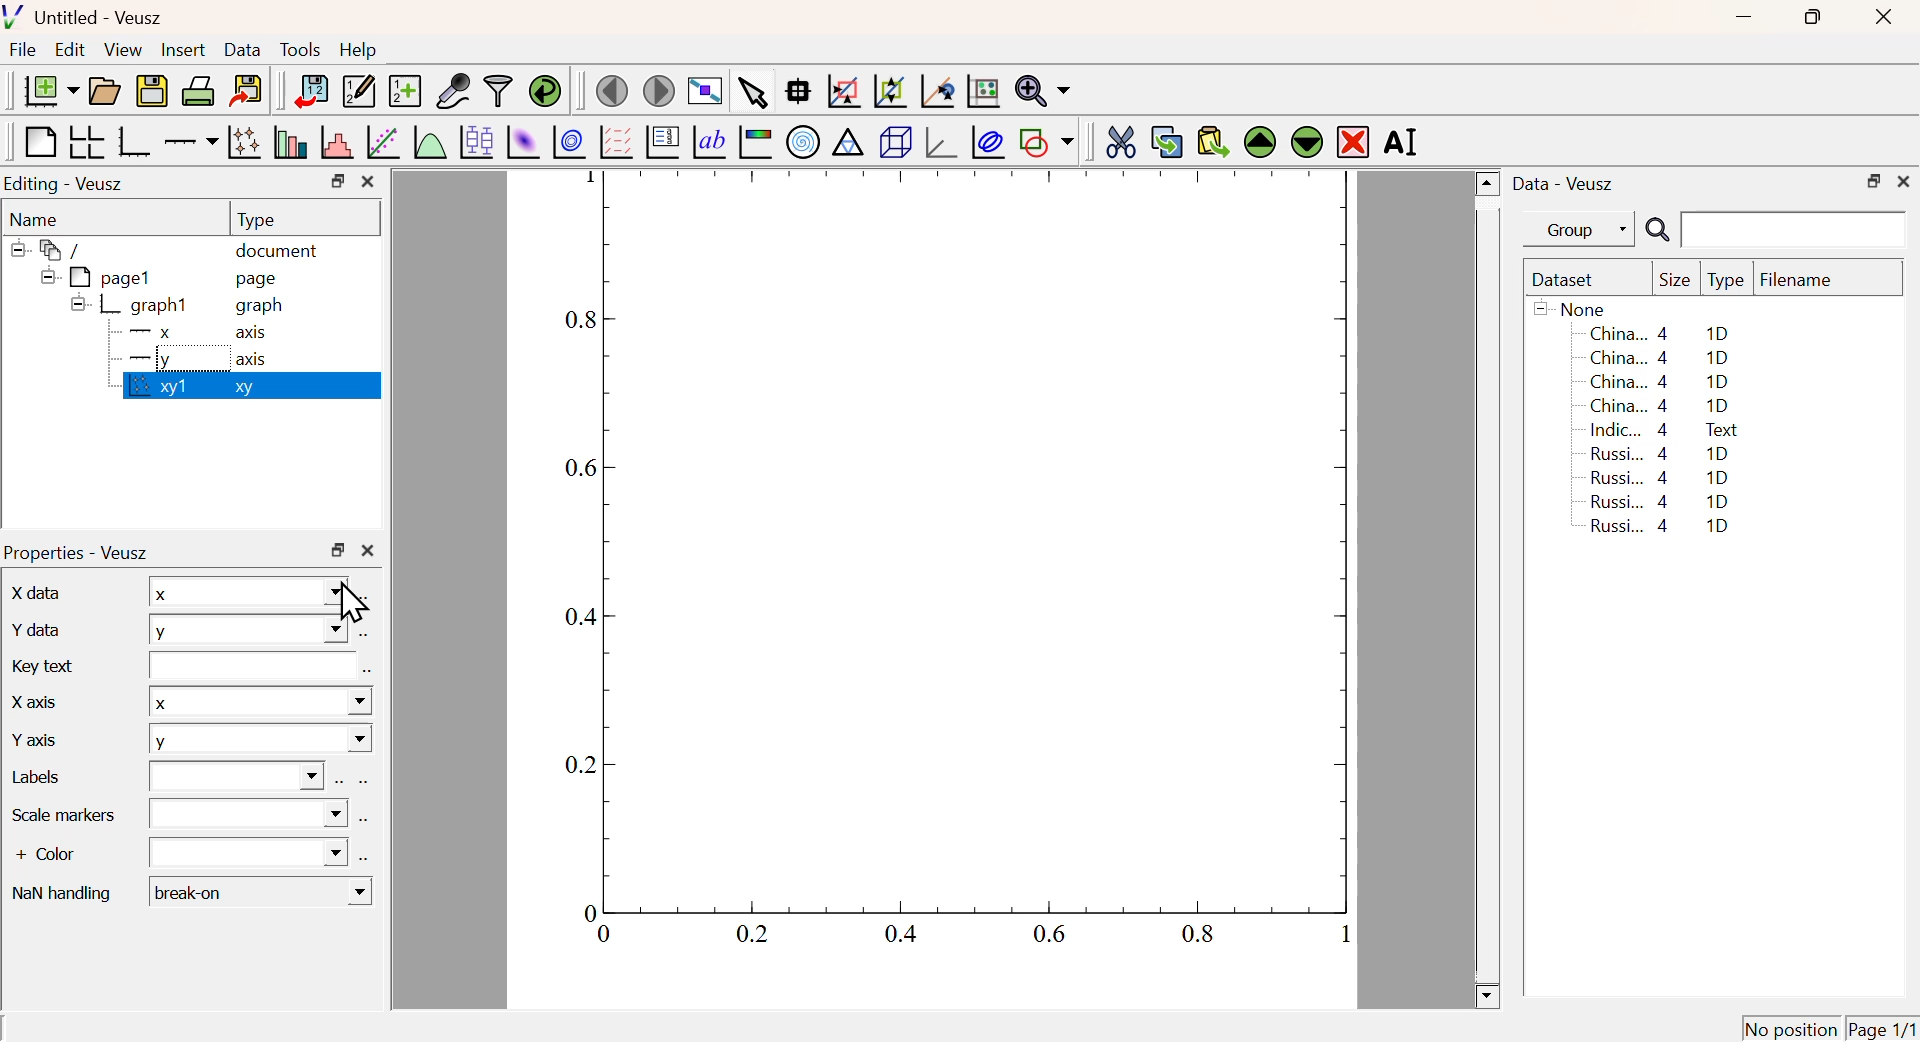 The height and width of the screenshot is (1042, 1920). I want to click on pagel, so click(91, 278).